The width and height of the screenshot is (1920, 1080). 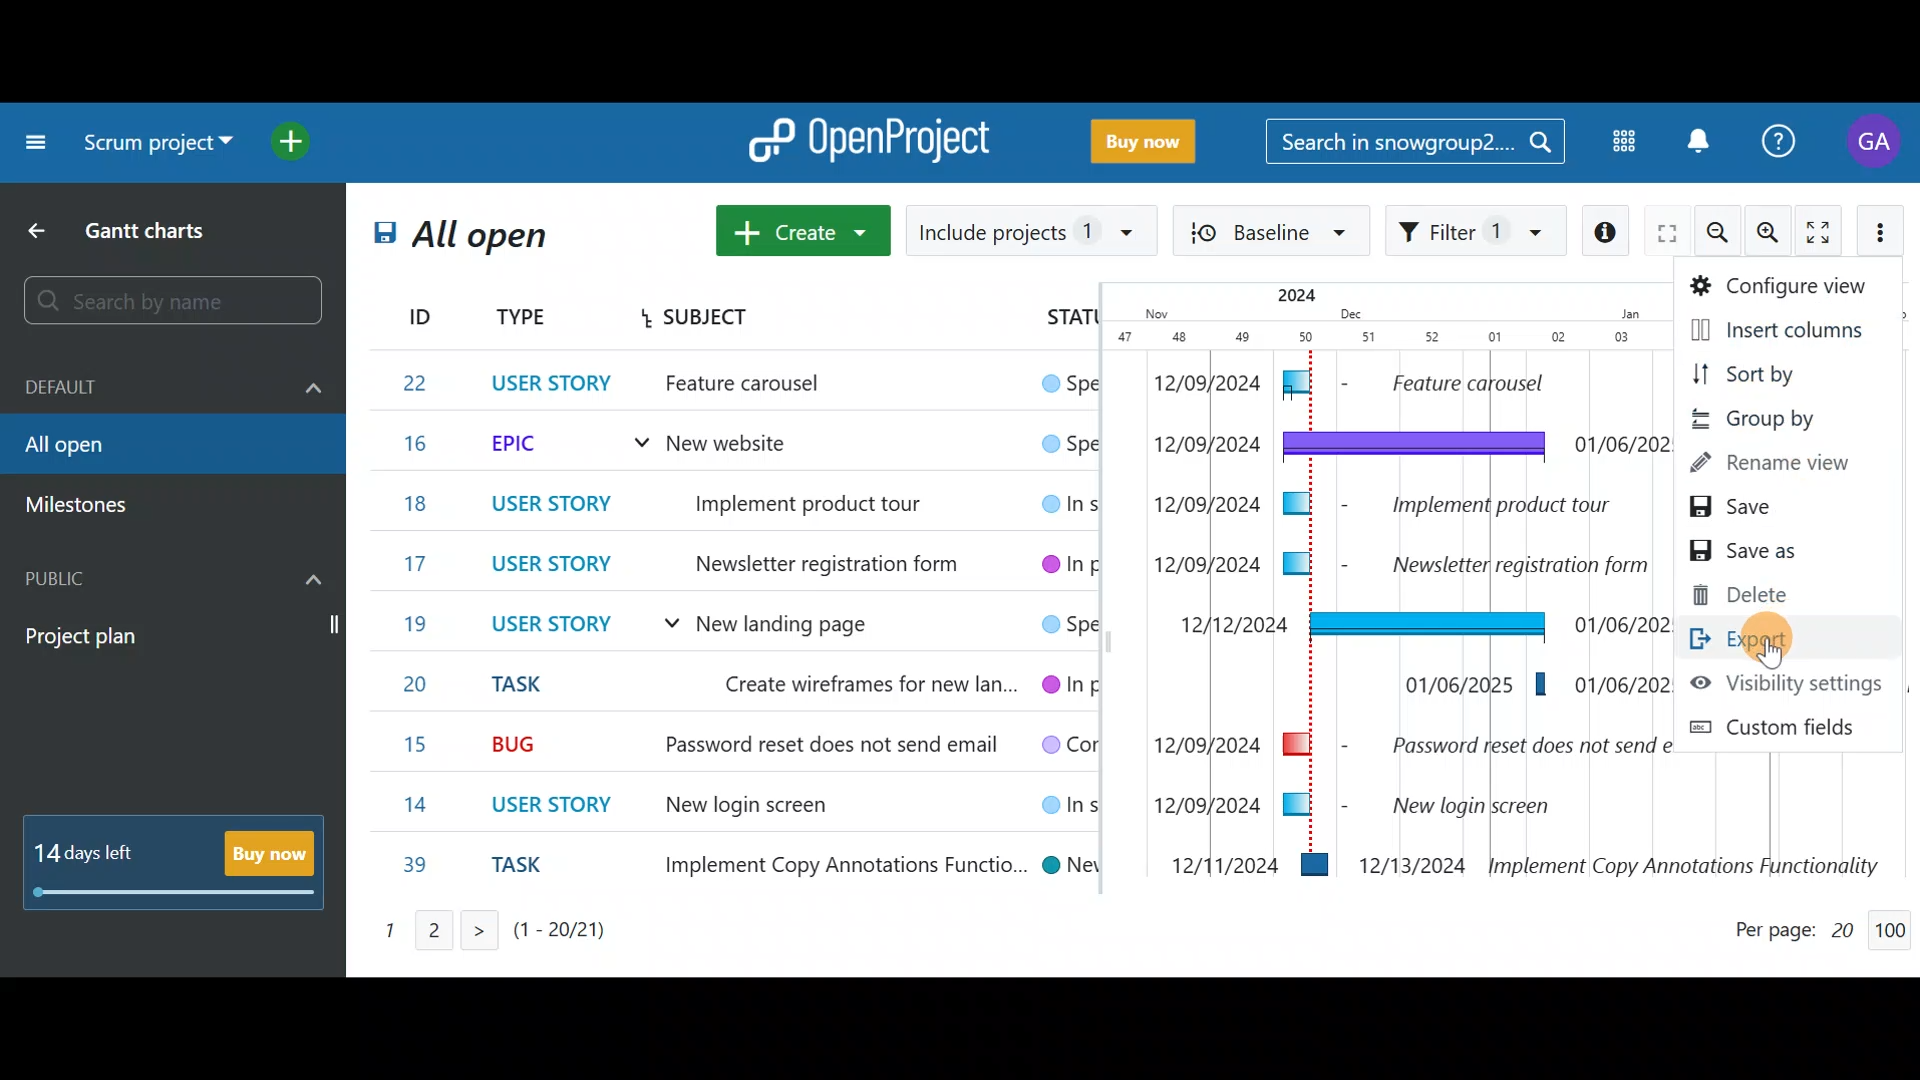 What do you see at coordinates (816, 747) in the screenshot?
I see `Password reset does not send email` at bounding box center [816, 747].